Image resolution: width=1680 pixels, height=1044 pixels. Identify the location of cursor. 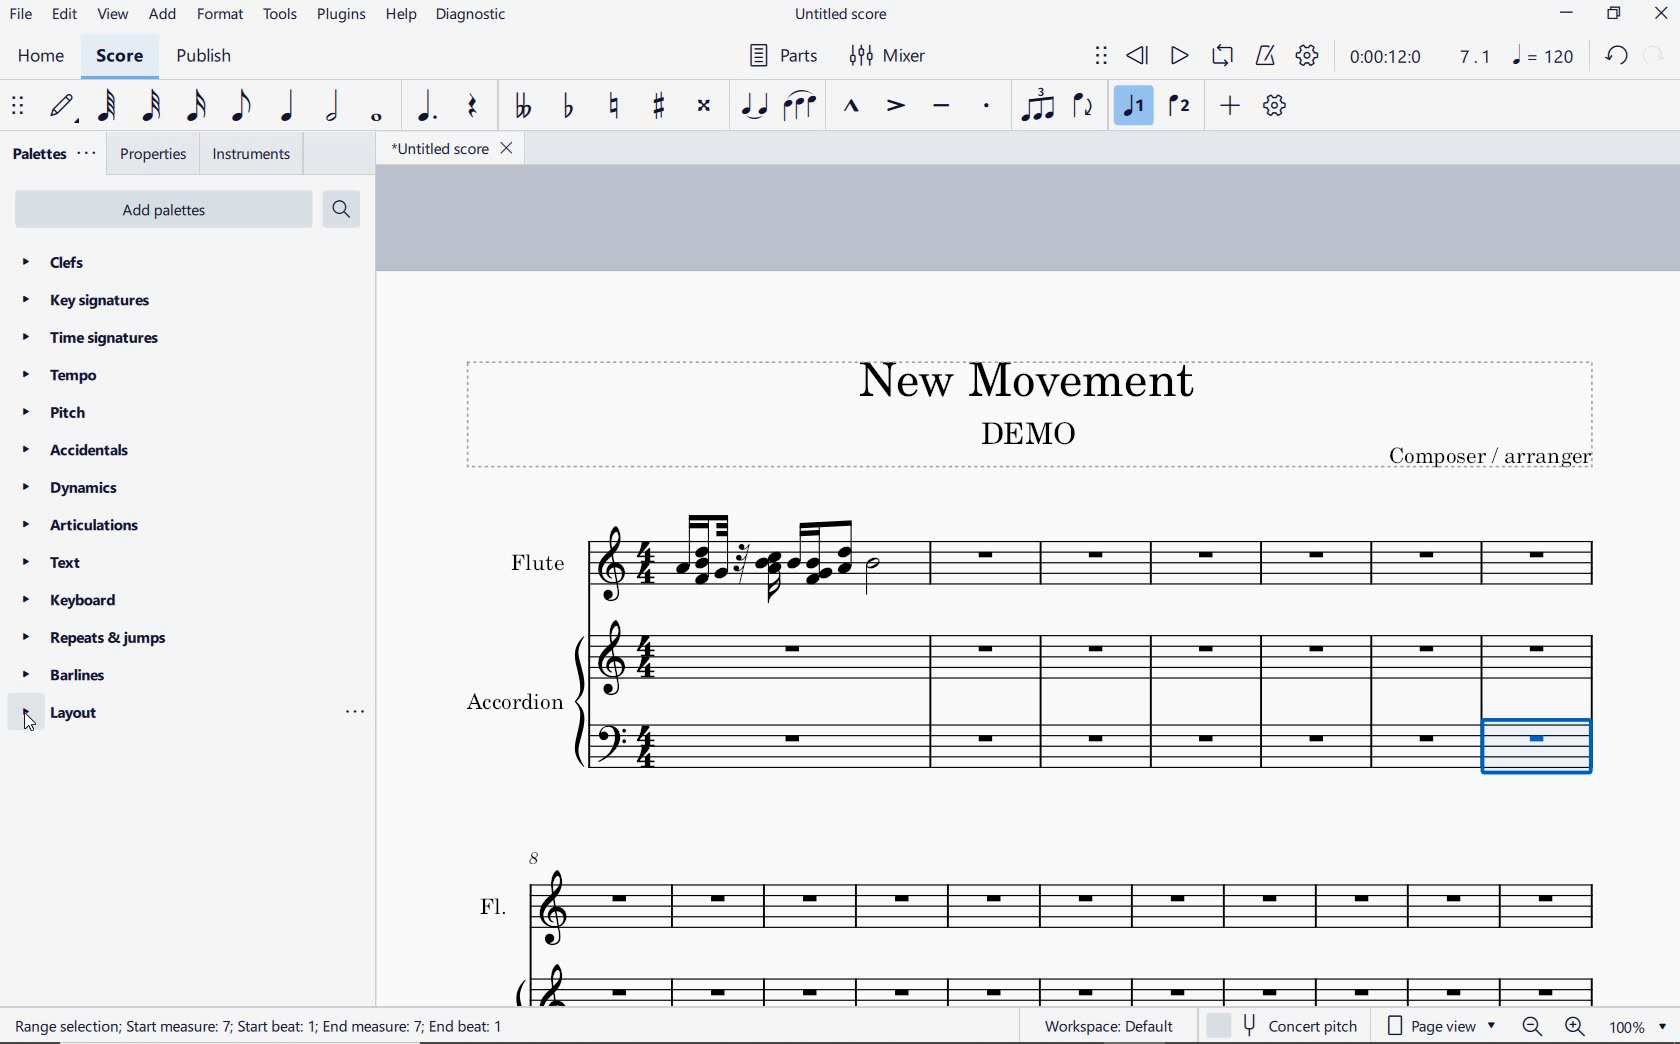
(32, 723).